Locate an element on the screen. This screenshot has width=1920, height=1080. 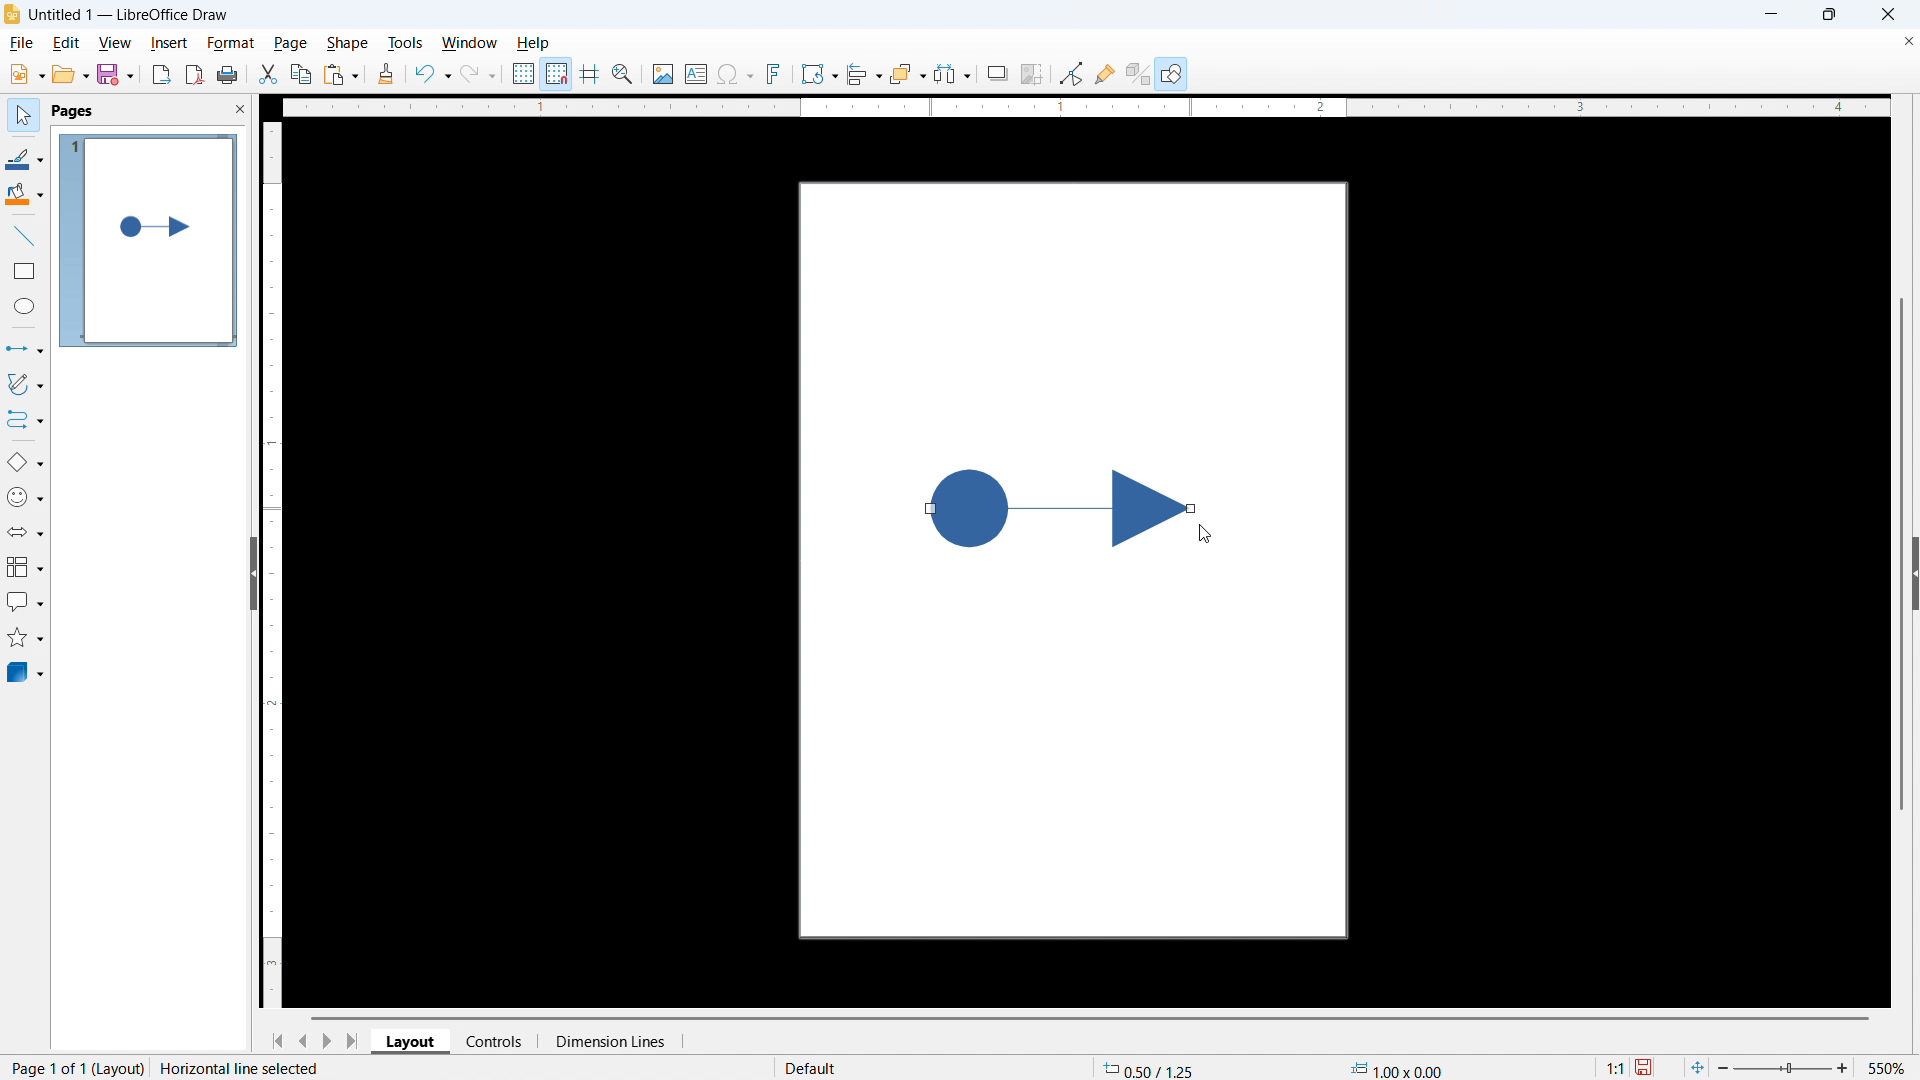
Page 1 of 1 (layout) is located at coordinates (73, 1066).